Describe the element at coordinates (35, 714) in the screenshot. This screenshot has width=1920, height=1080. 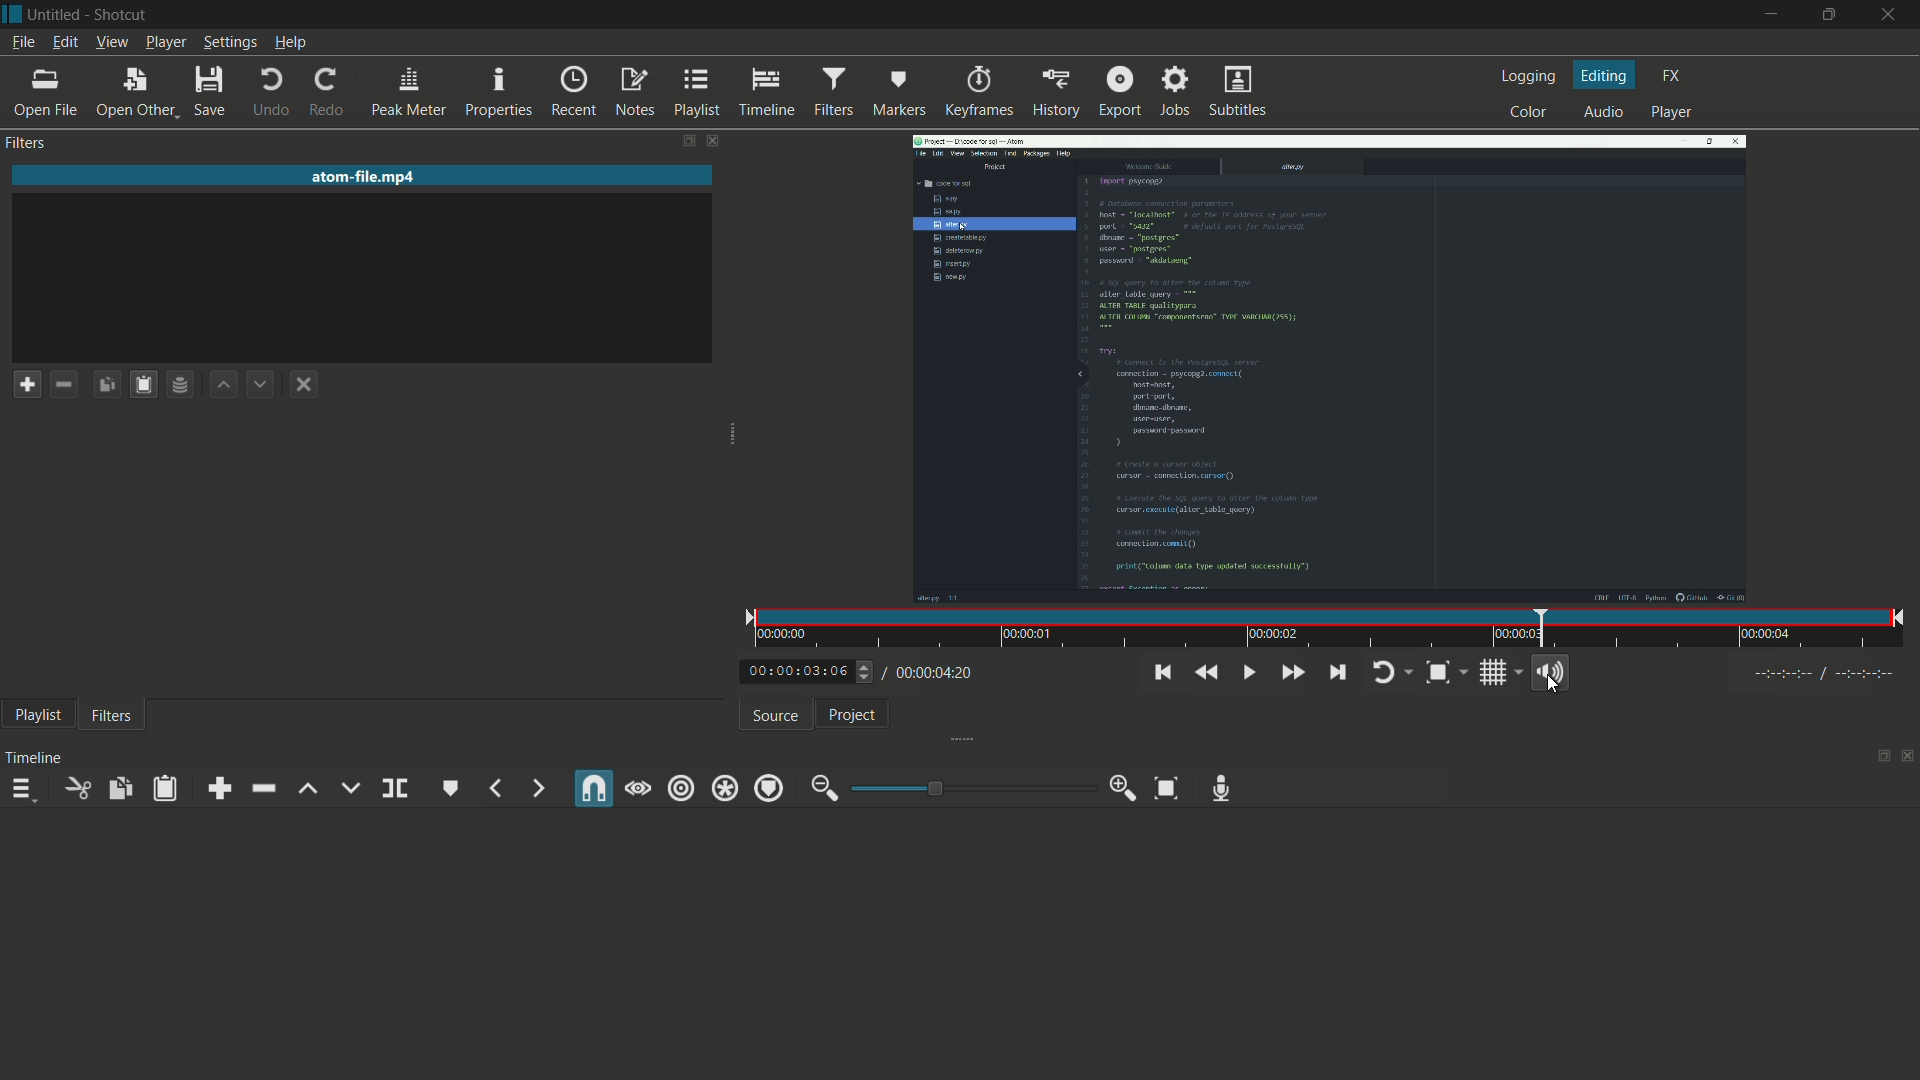
I see `playlist` at that location.